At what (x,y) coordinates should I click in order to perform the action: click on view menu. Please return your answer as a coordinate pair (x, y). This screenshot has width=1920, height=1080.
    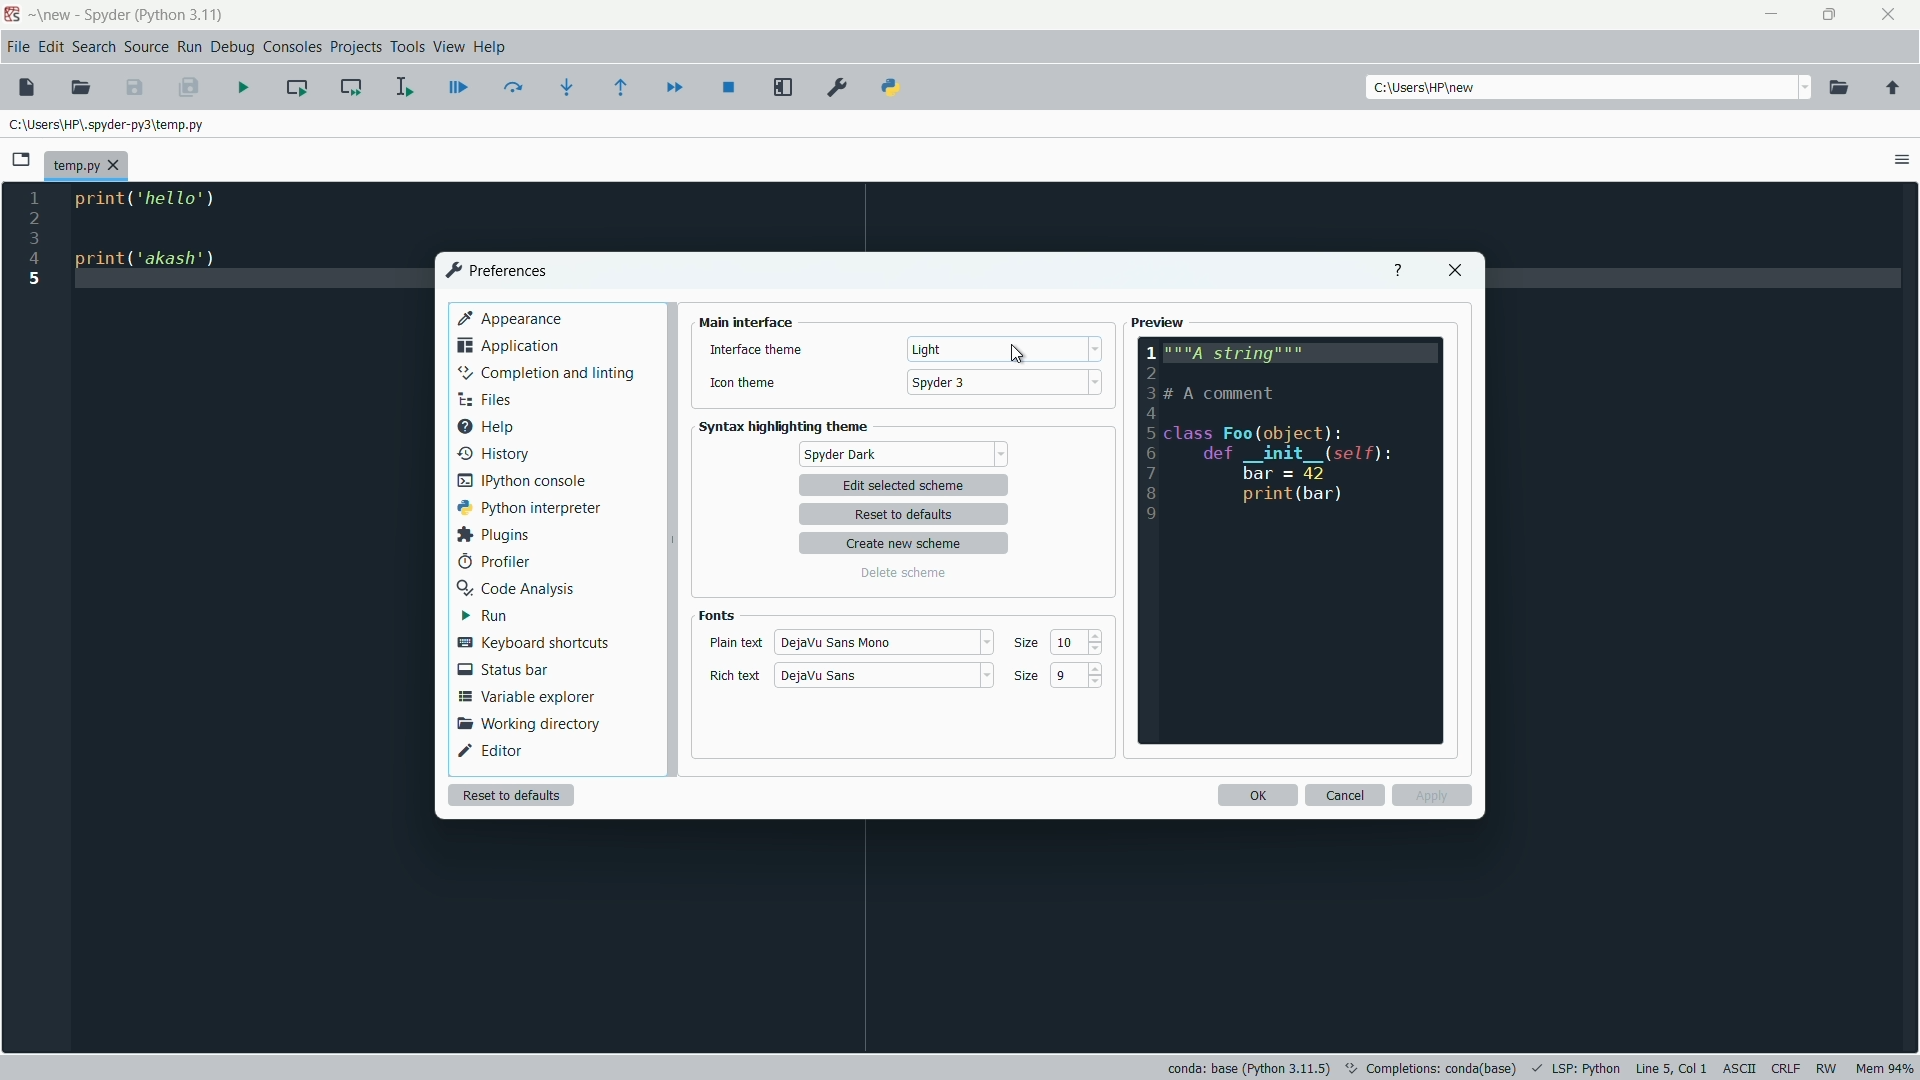
    Looking at the image, I should click on (448, 48).